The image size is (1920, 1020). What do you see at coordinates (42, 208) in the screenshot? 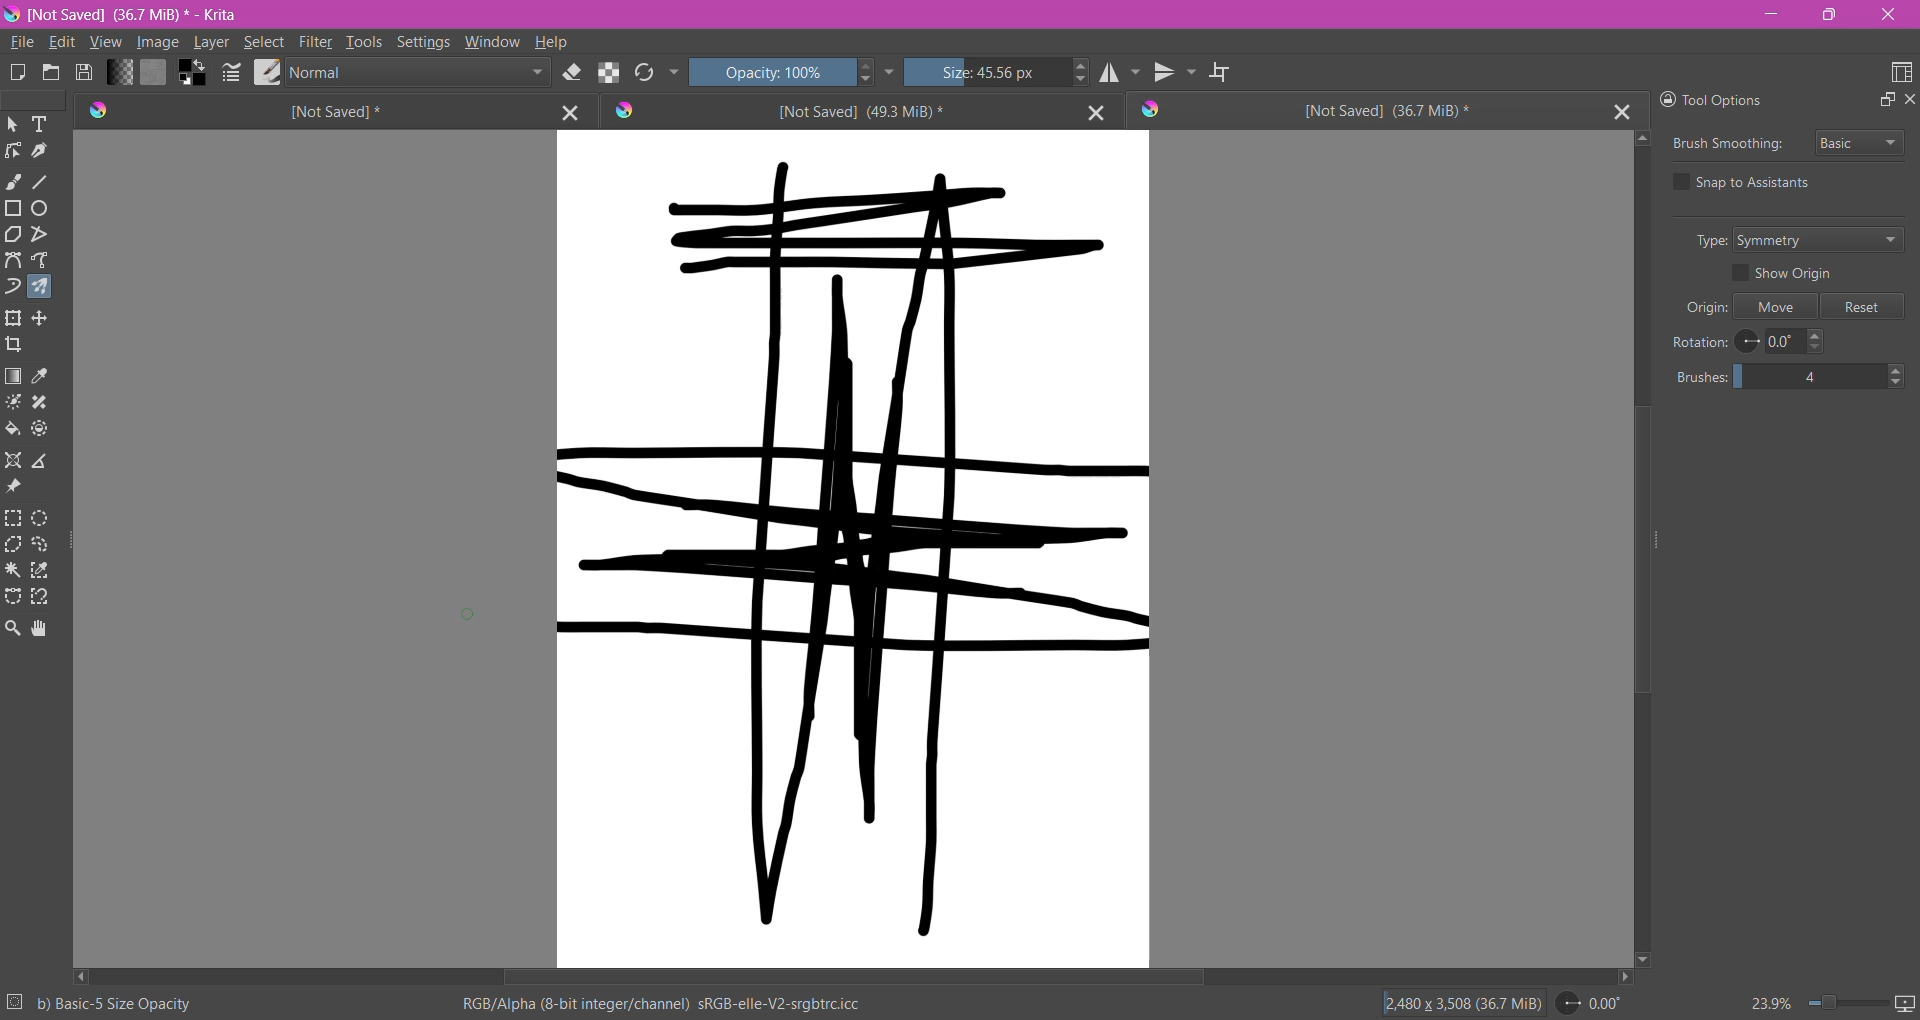
I see `Ellipse Tool` at bounding box center [42, 208].